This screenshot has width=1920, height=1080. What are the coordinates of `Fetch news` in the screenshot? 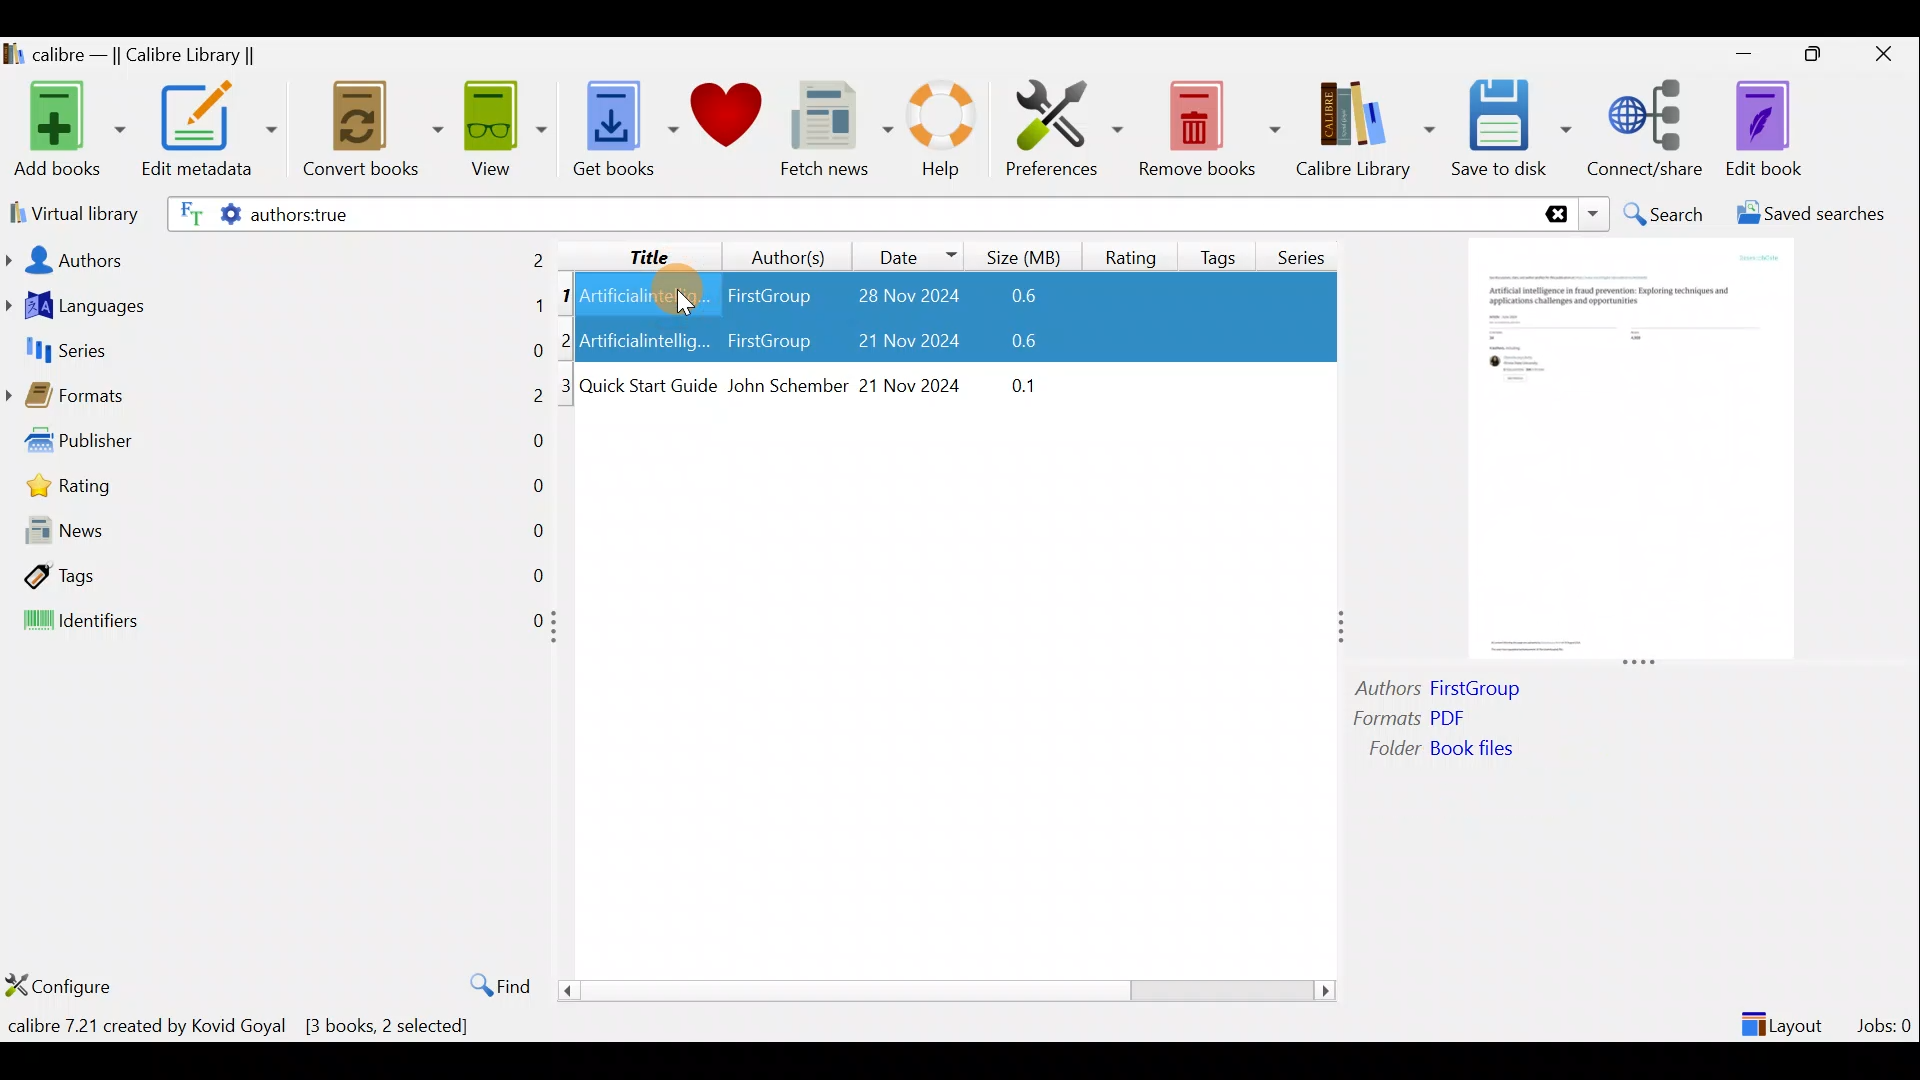 It's located at (832, 134).